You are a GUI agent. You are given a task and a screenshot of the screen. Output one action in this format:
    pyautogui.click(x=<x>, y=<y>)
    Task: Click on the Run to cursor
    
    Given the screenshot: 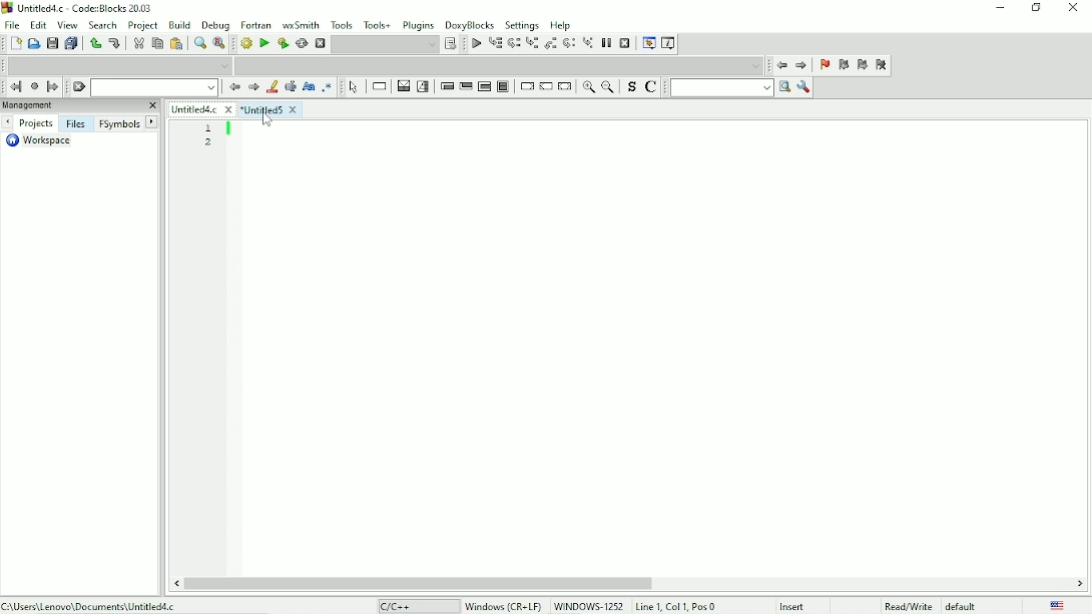 What is the action you would take?
    pyautogui.click(x=494, y=42)
    